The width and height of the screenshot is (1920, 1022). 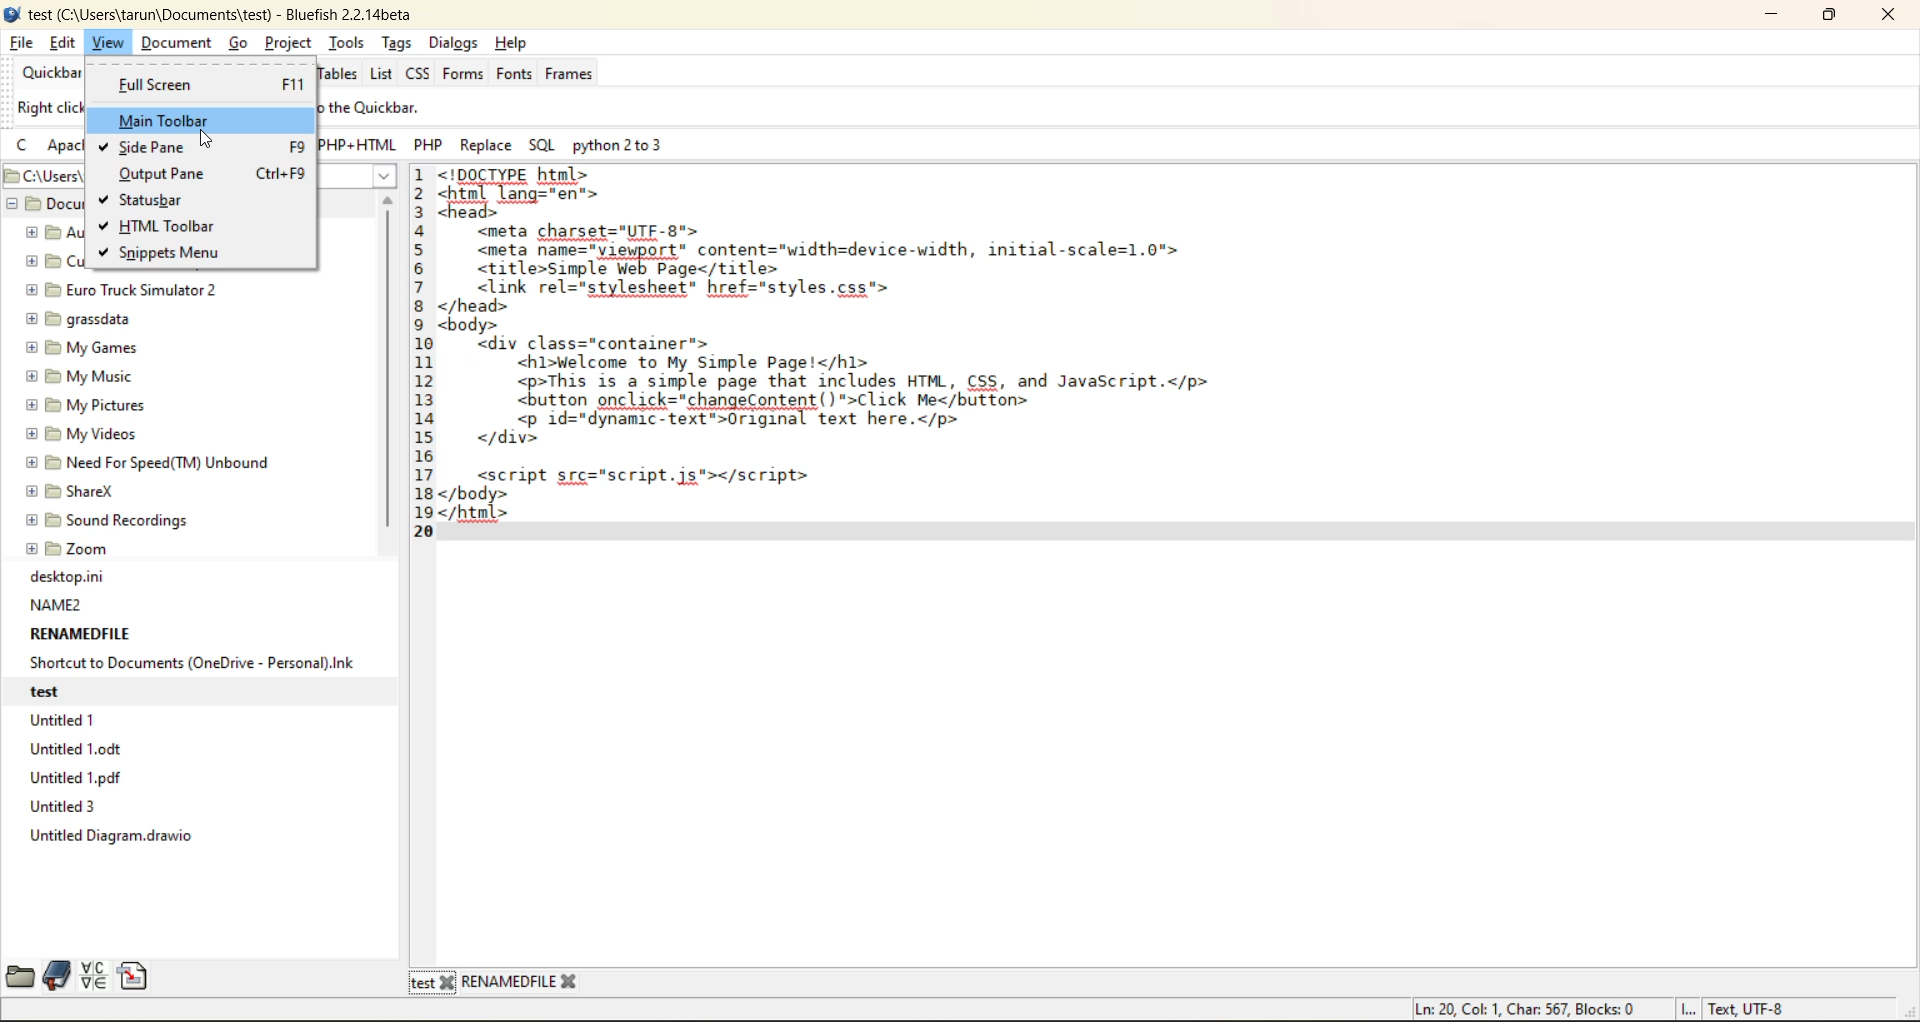 What do you see at coordinates (343, 44) in the screenshot?
I see `tools` at bounding box center [343, 44].